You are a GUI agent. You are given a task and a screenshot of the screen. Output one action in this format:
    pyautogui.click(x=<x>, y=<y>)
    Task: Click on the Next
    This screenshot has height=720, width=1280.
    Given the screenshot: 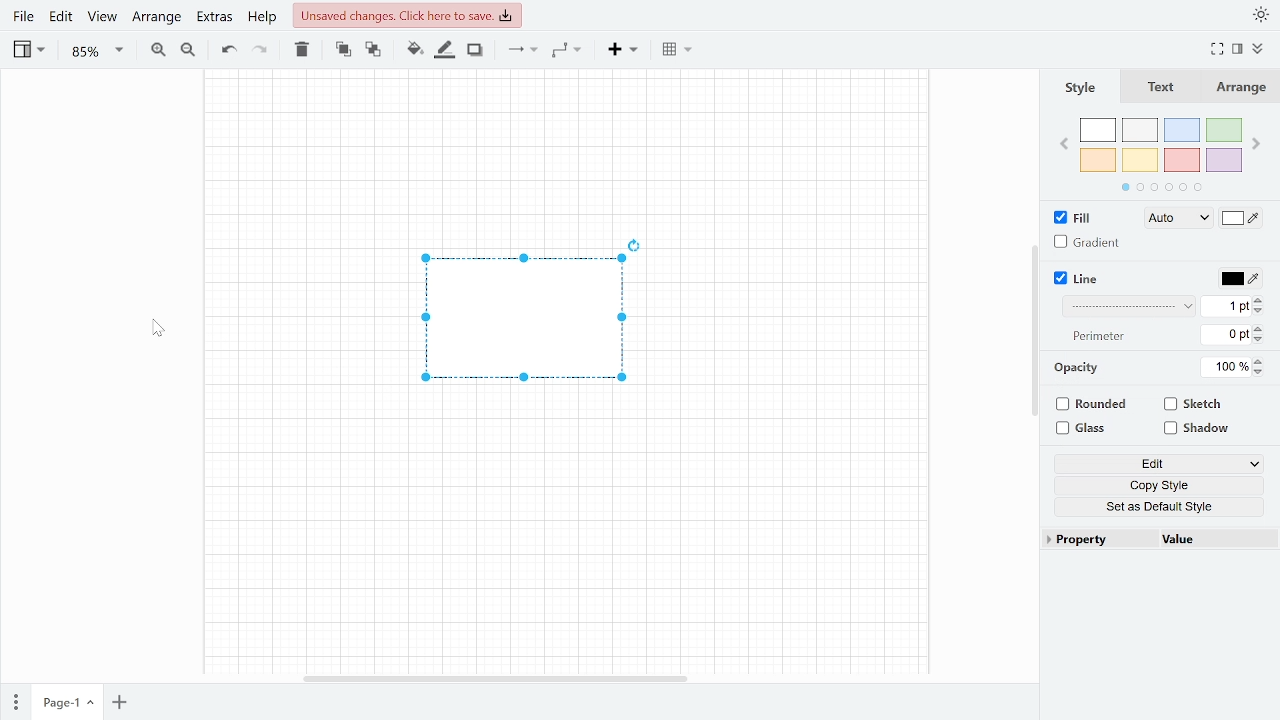 What is the action you would take?
    pyautogui.click(x=1259, y=141)
    